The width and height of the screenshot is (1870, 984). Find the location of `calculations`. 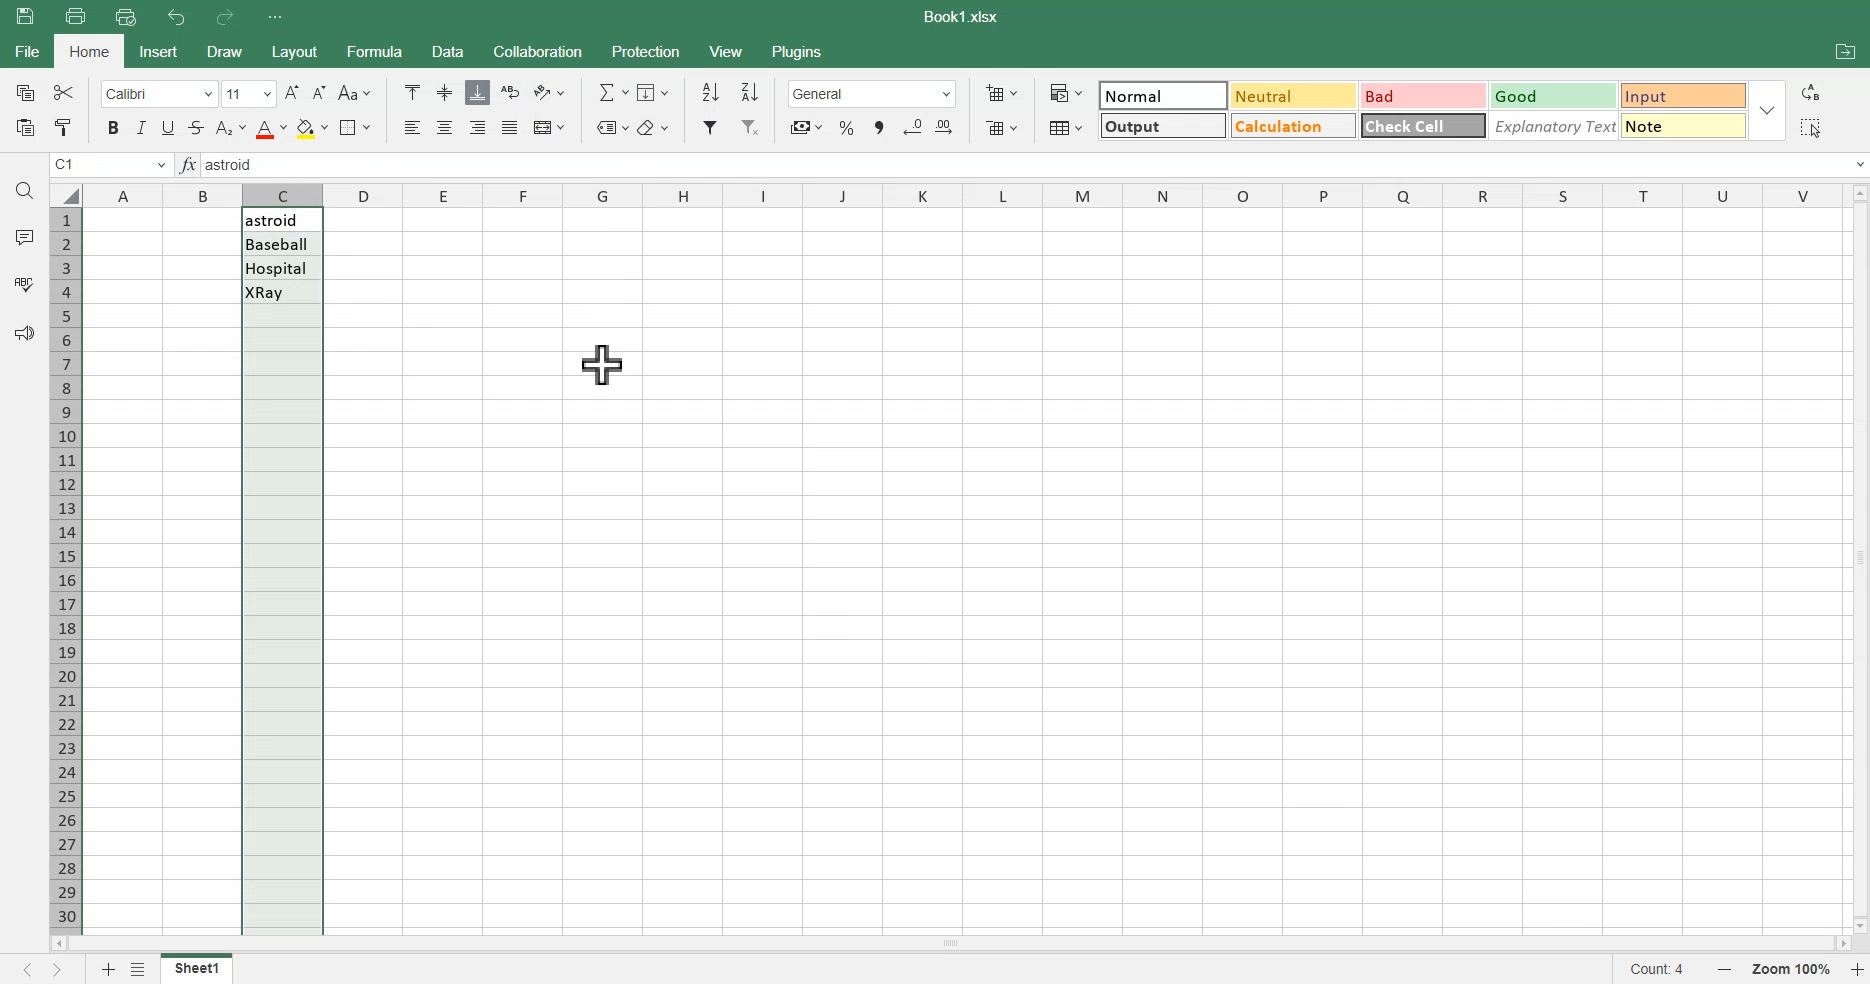

calculations is located at coordinates (1290, 126).